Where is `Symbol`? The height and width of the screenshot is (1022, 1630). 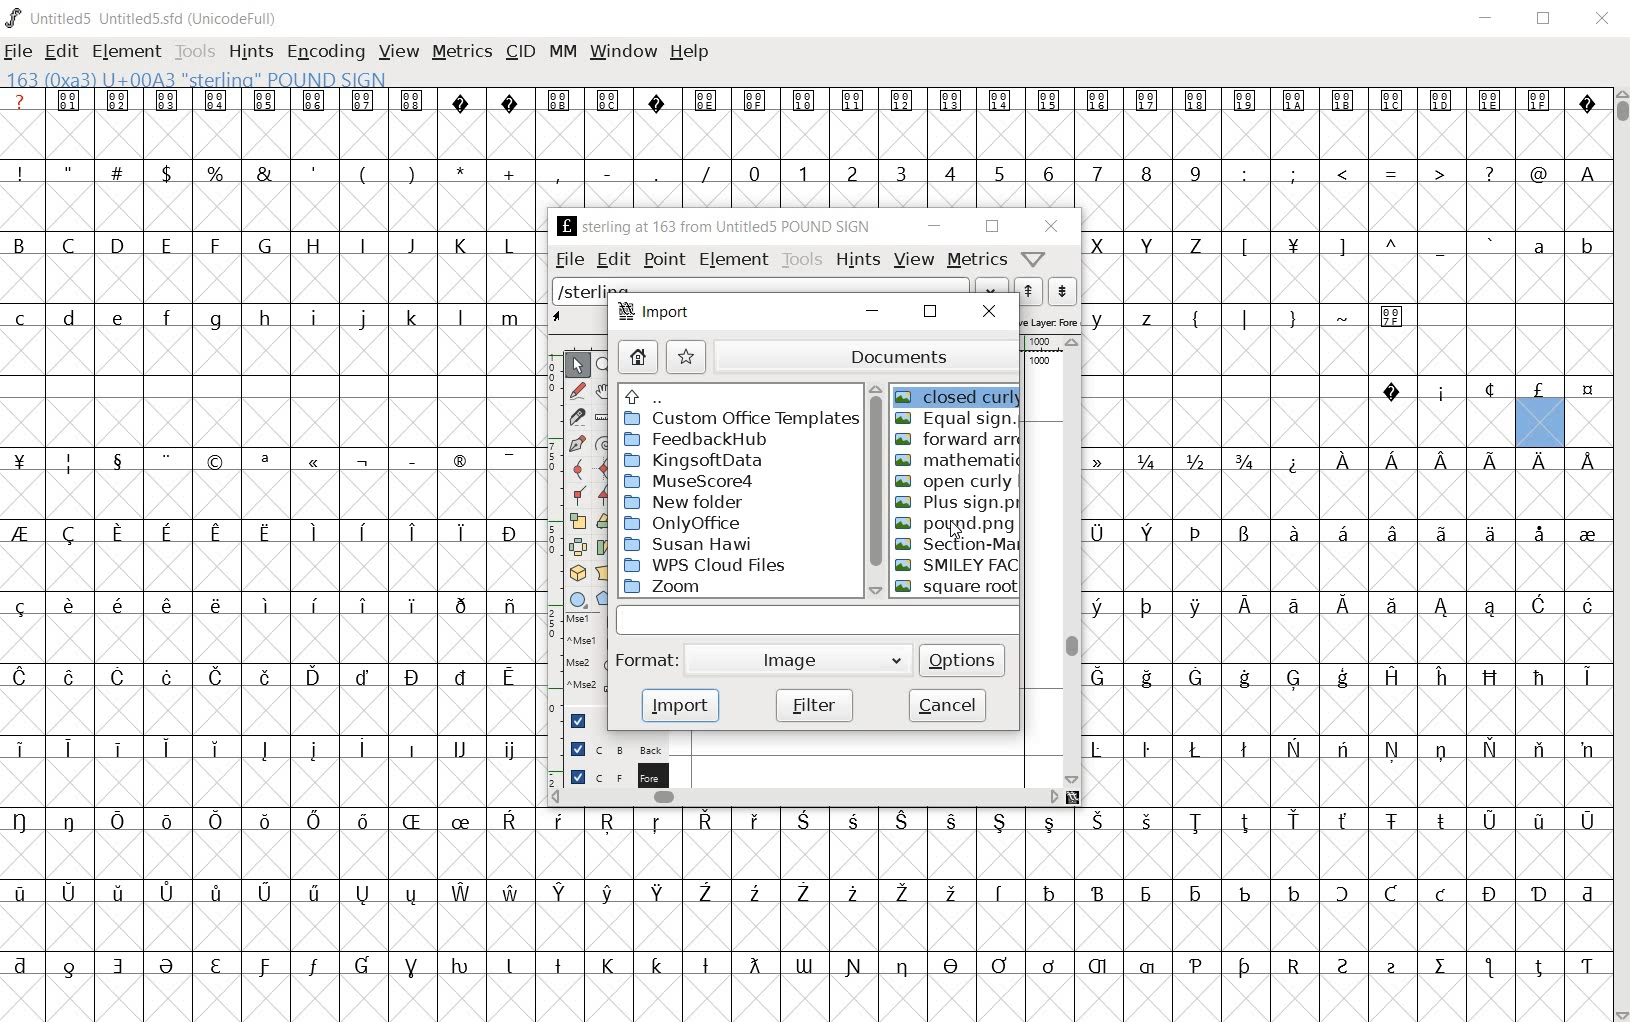
Symbol is located at coordinates (1292, 249).